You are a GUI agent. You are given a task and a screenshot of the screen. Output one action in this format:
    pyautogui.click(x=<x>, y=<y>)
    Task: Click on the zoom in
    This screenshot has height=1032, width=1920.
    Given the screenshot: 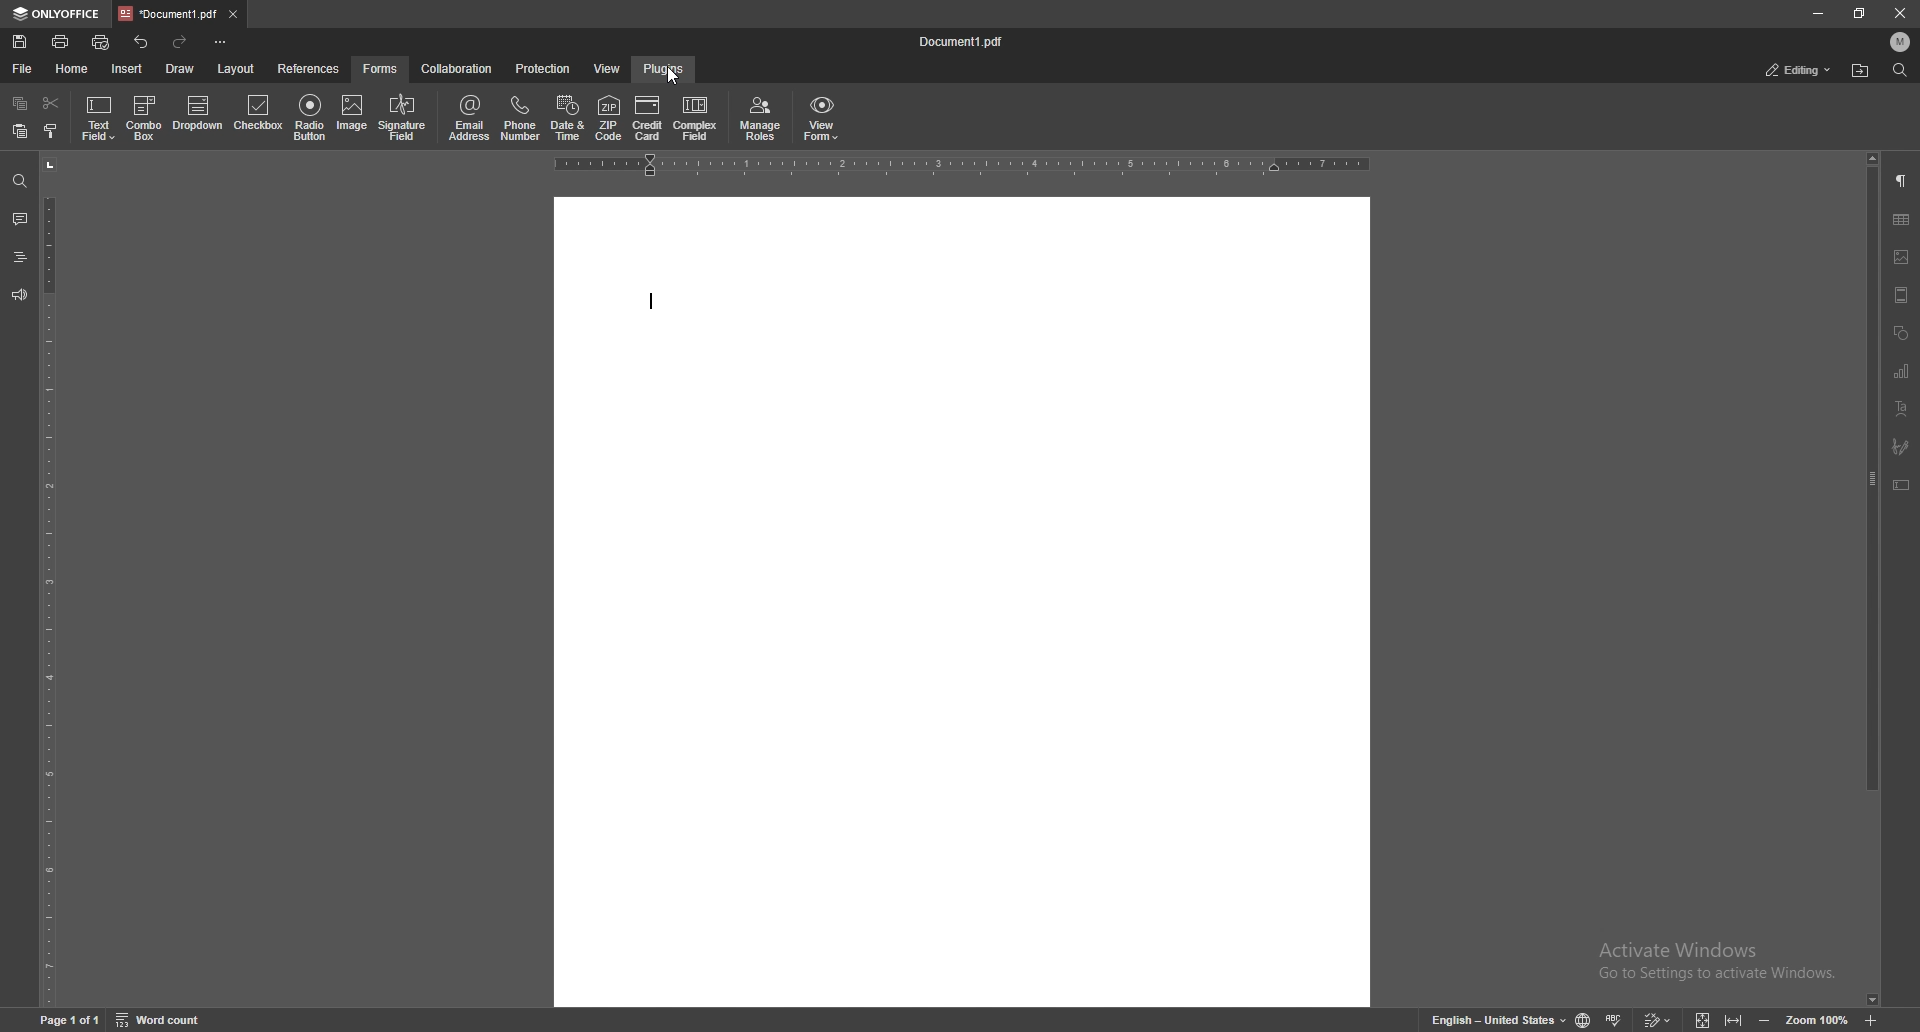 What is the action you would take?
    pyautogui.click(x=1871, y=1021)
    